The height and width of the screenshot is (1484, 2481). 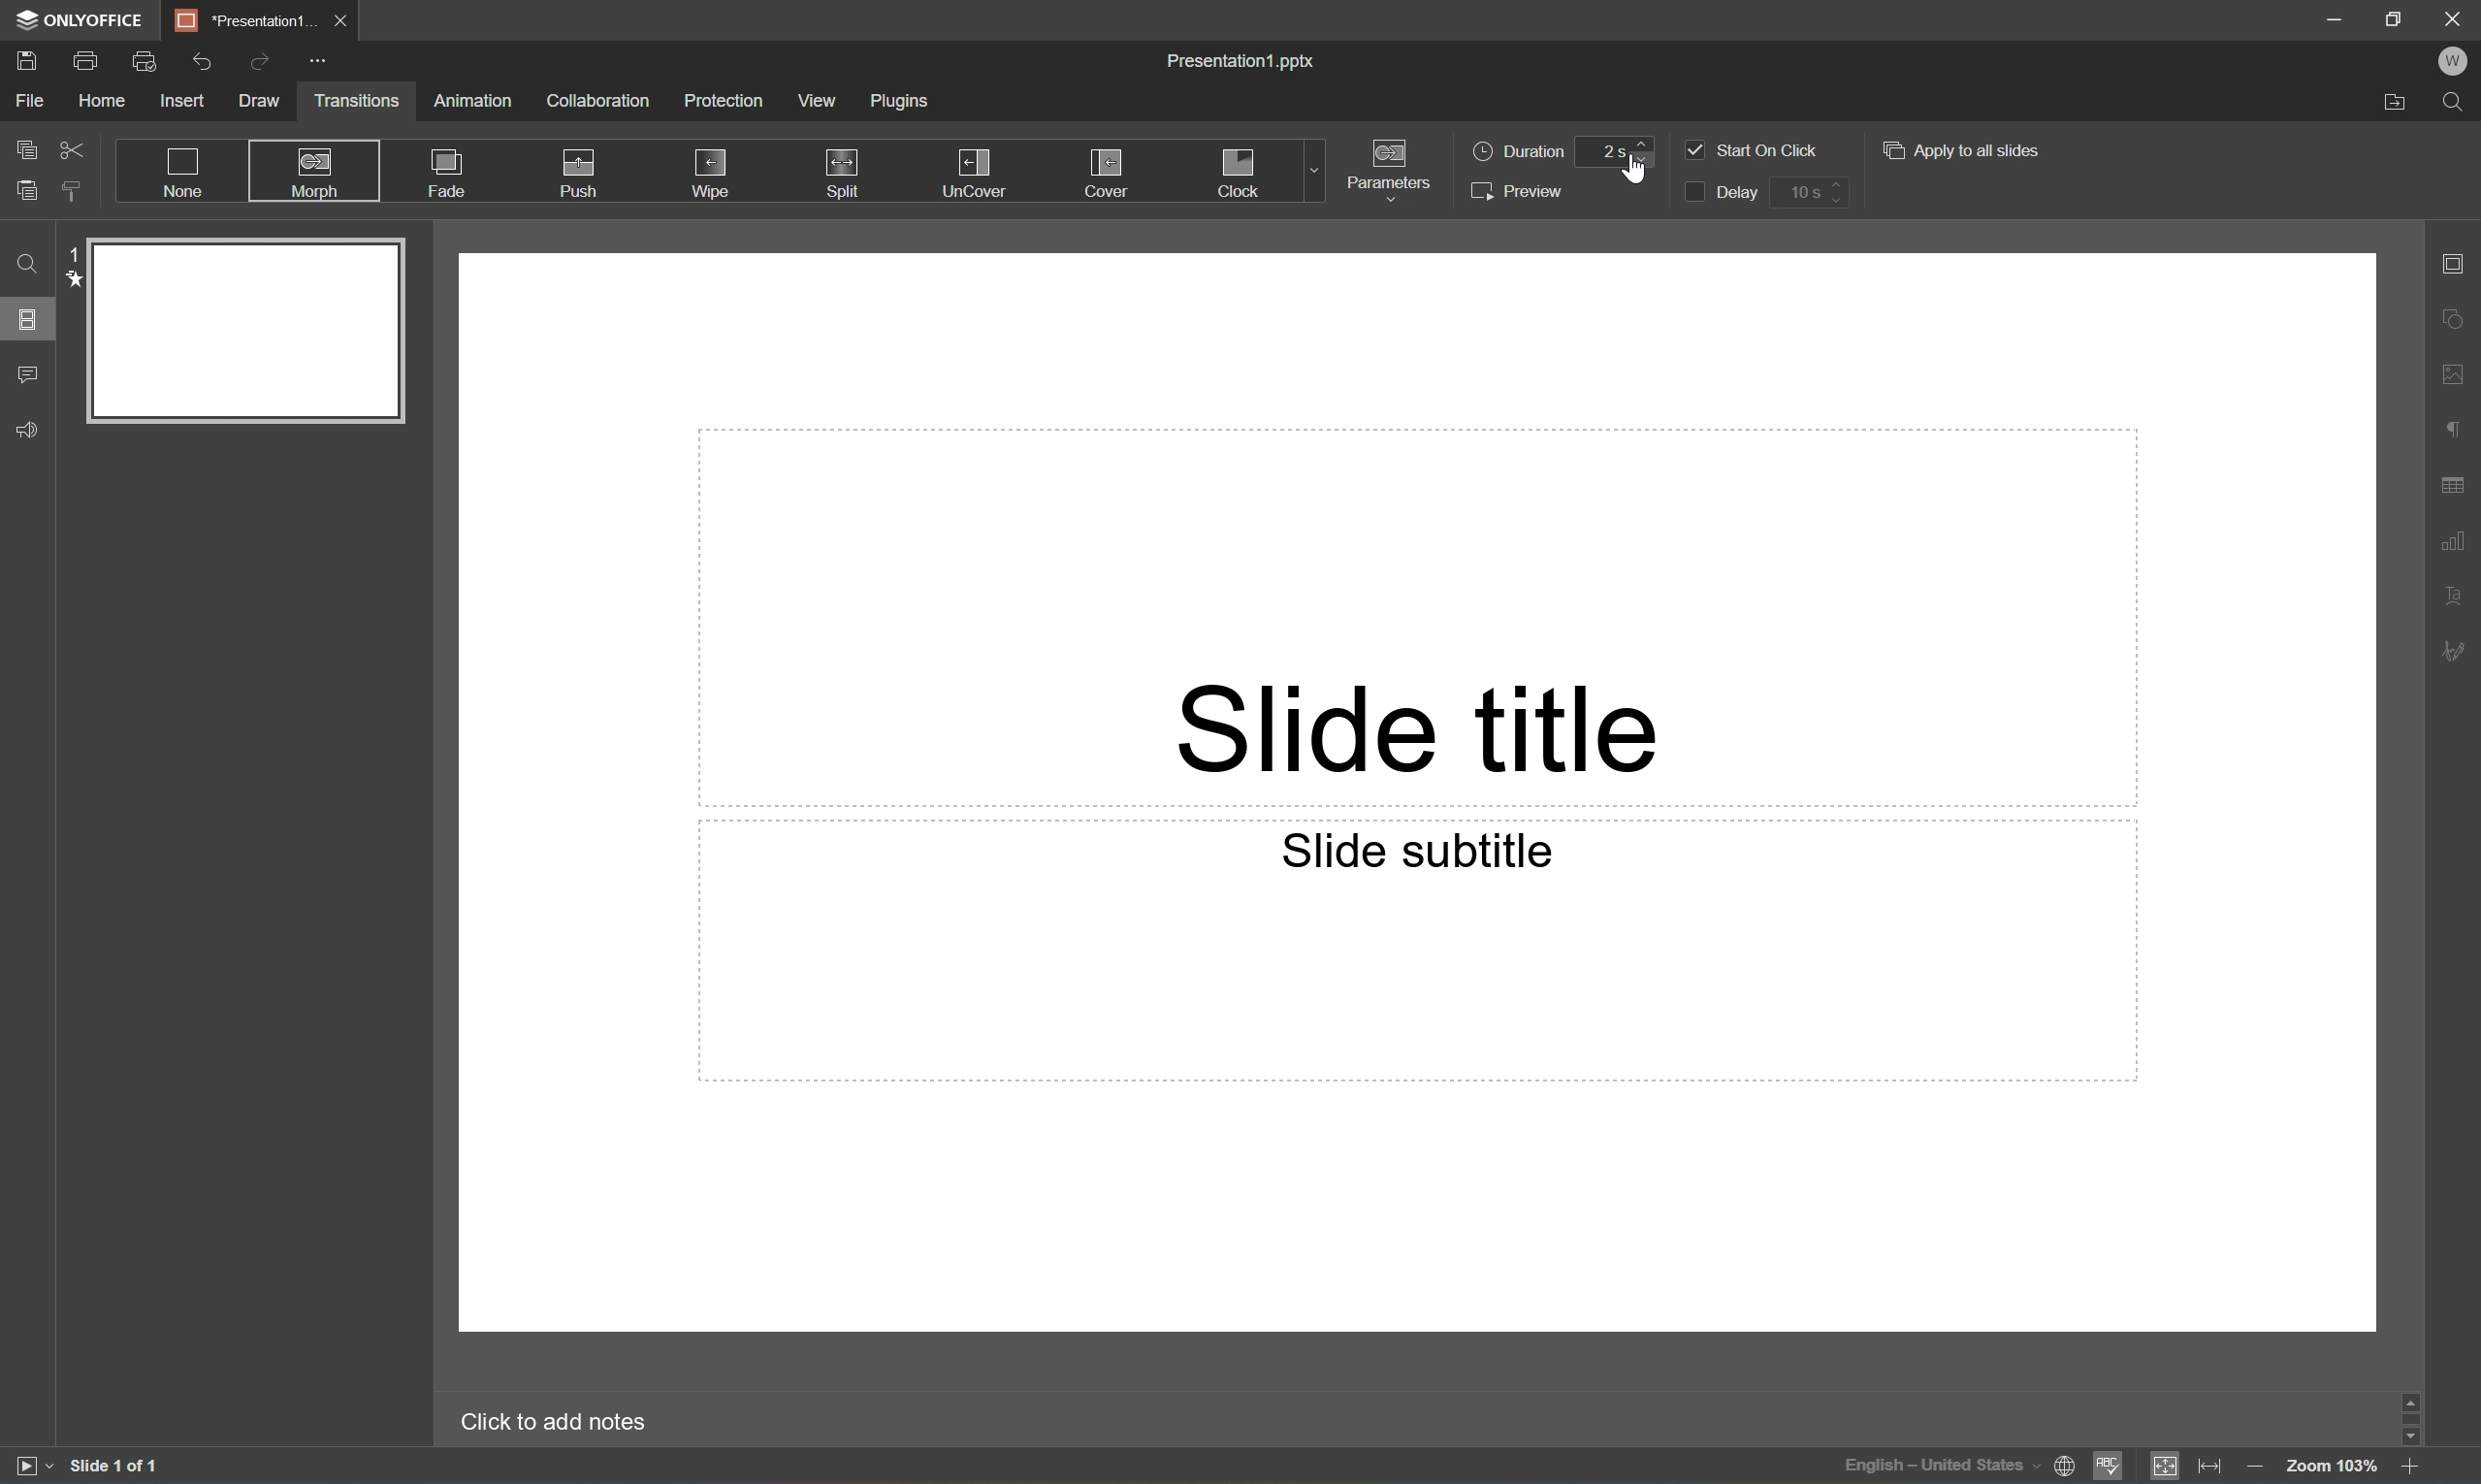 I want to click on Chart settings, so click(x=2456, y=543).